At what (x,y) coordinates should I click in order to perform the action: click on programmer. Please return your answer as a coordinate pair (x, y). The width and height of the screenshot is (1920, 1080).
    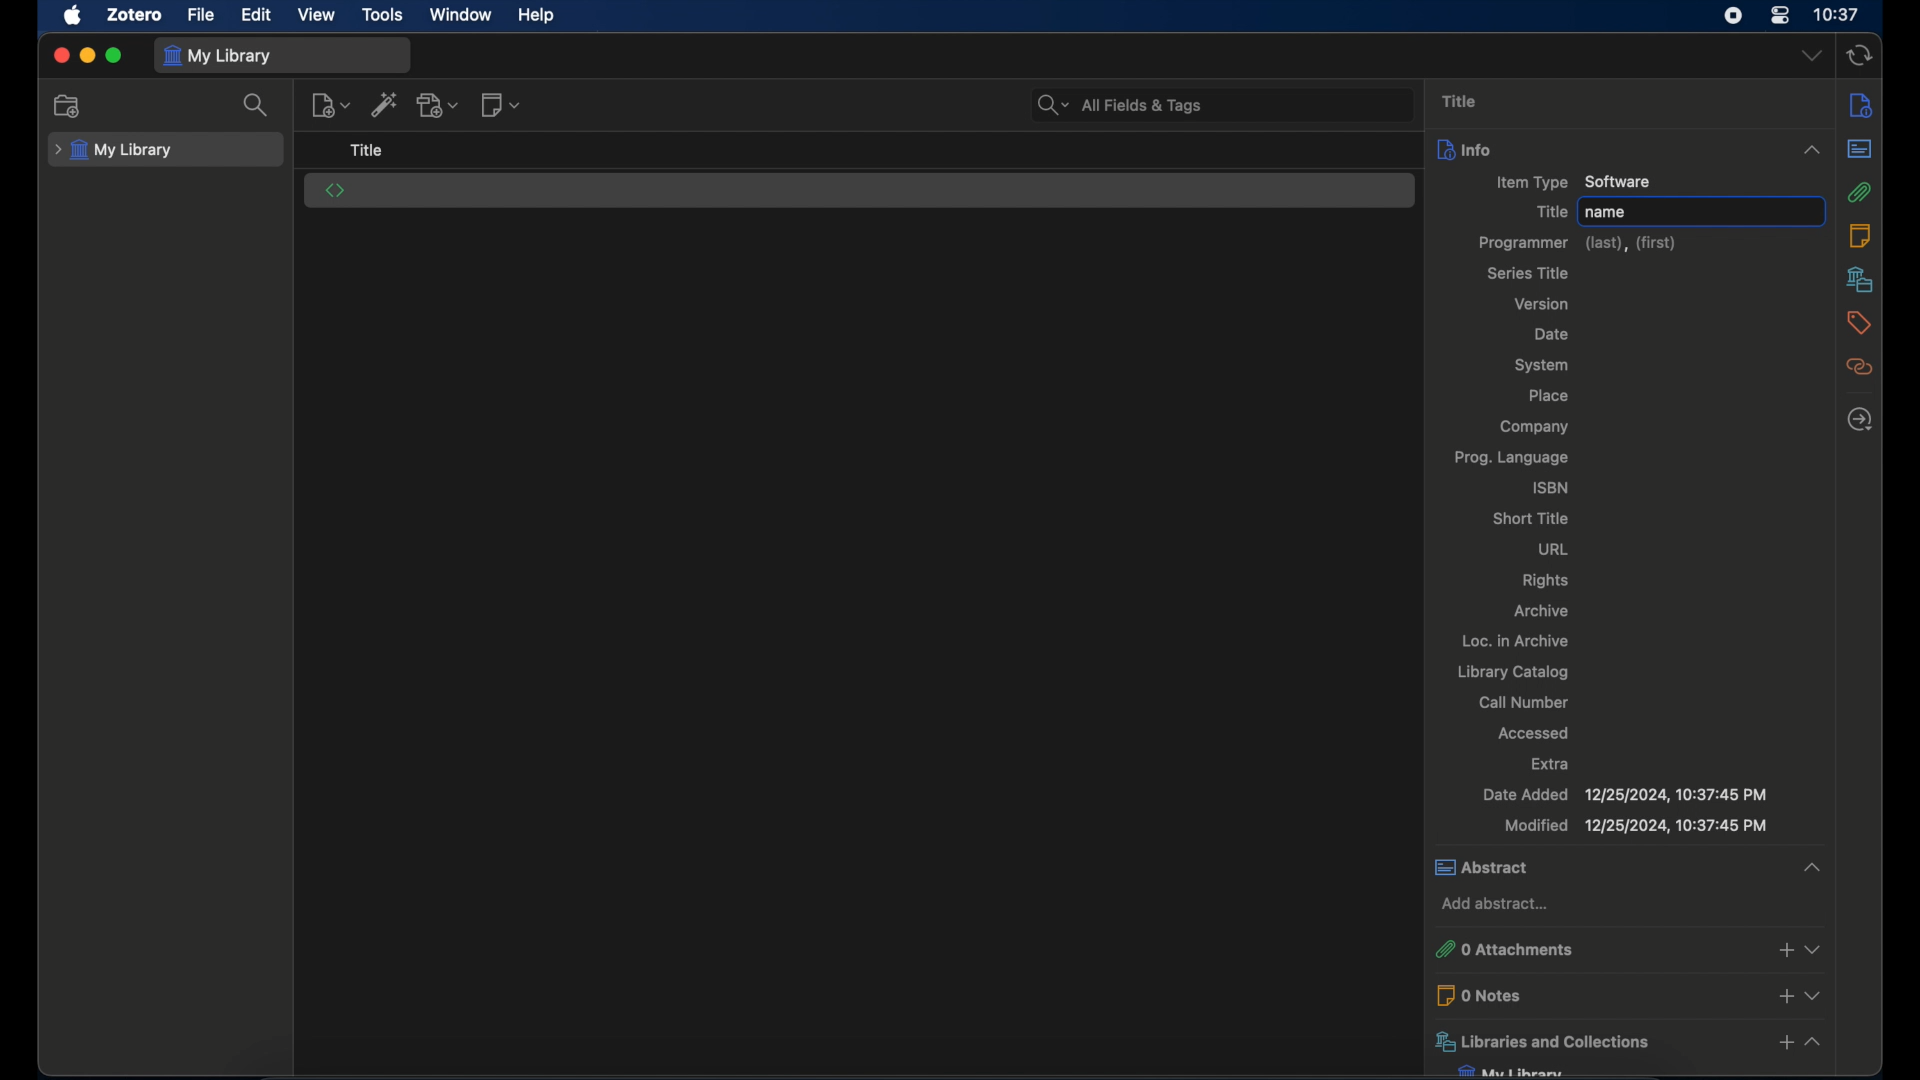
    Looking at the image, I should click on (1579, 243).